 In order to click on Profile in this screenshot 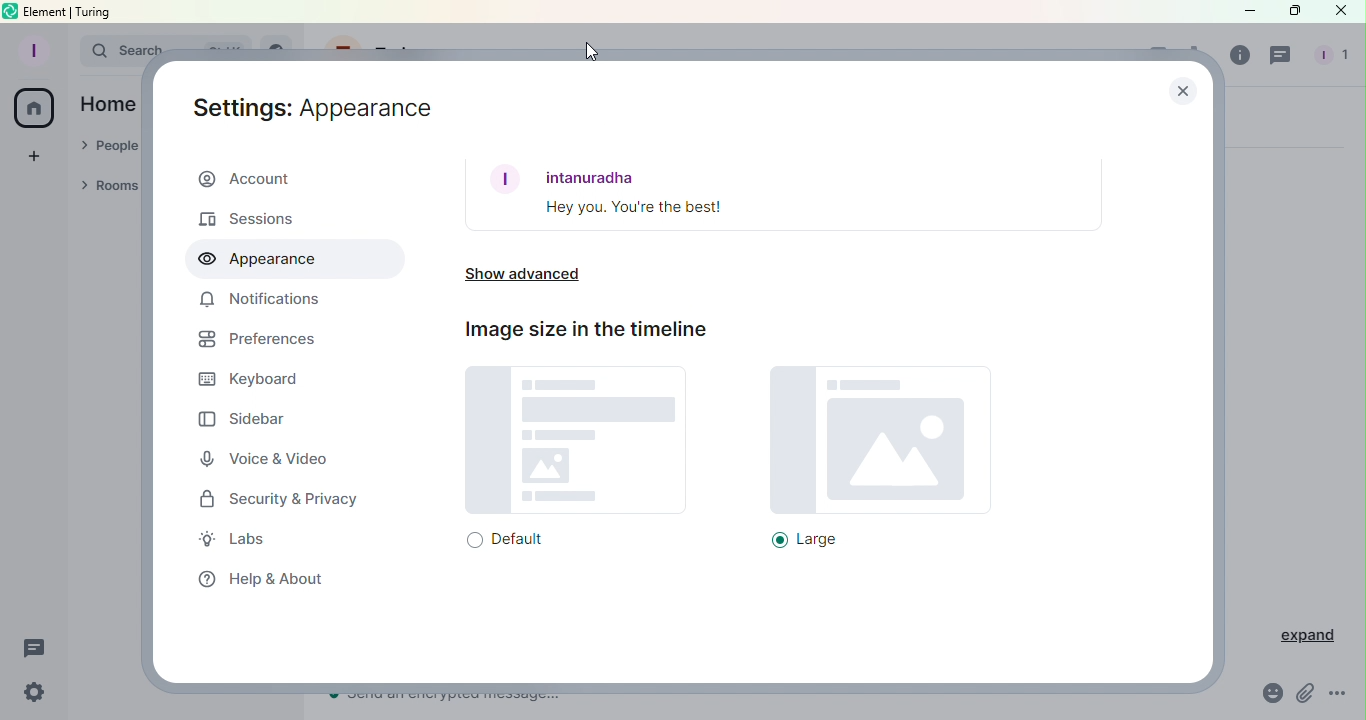, I will do `click(31, 49)`.